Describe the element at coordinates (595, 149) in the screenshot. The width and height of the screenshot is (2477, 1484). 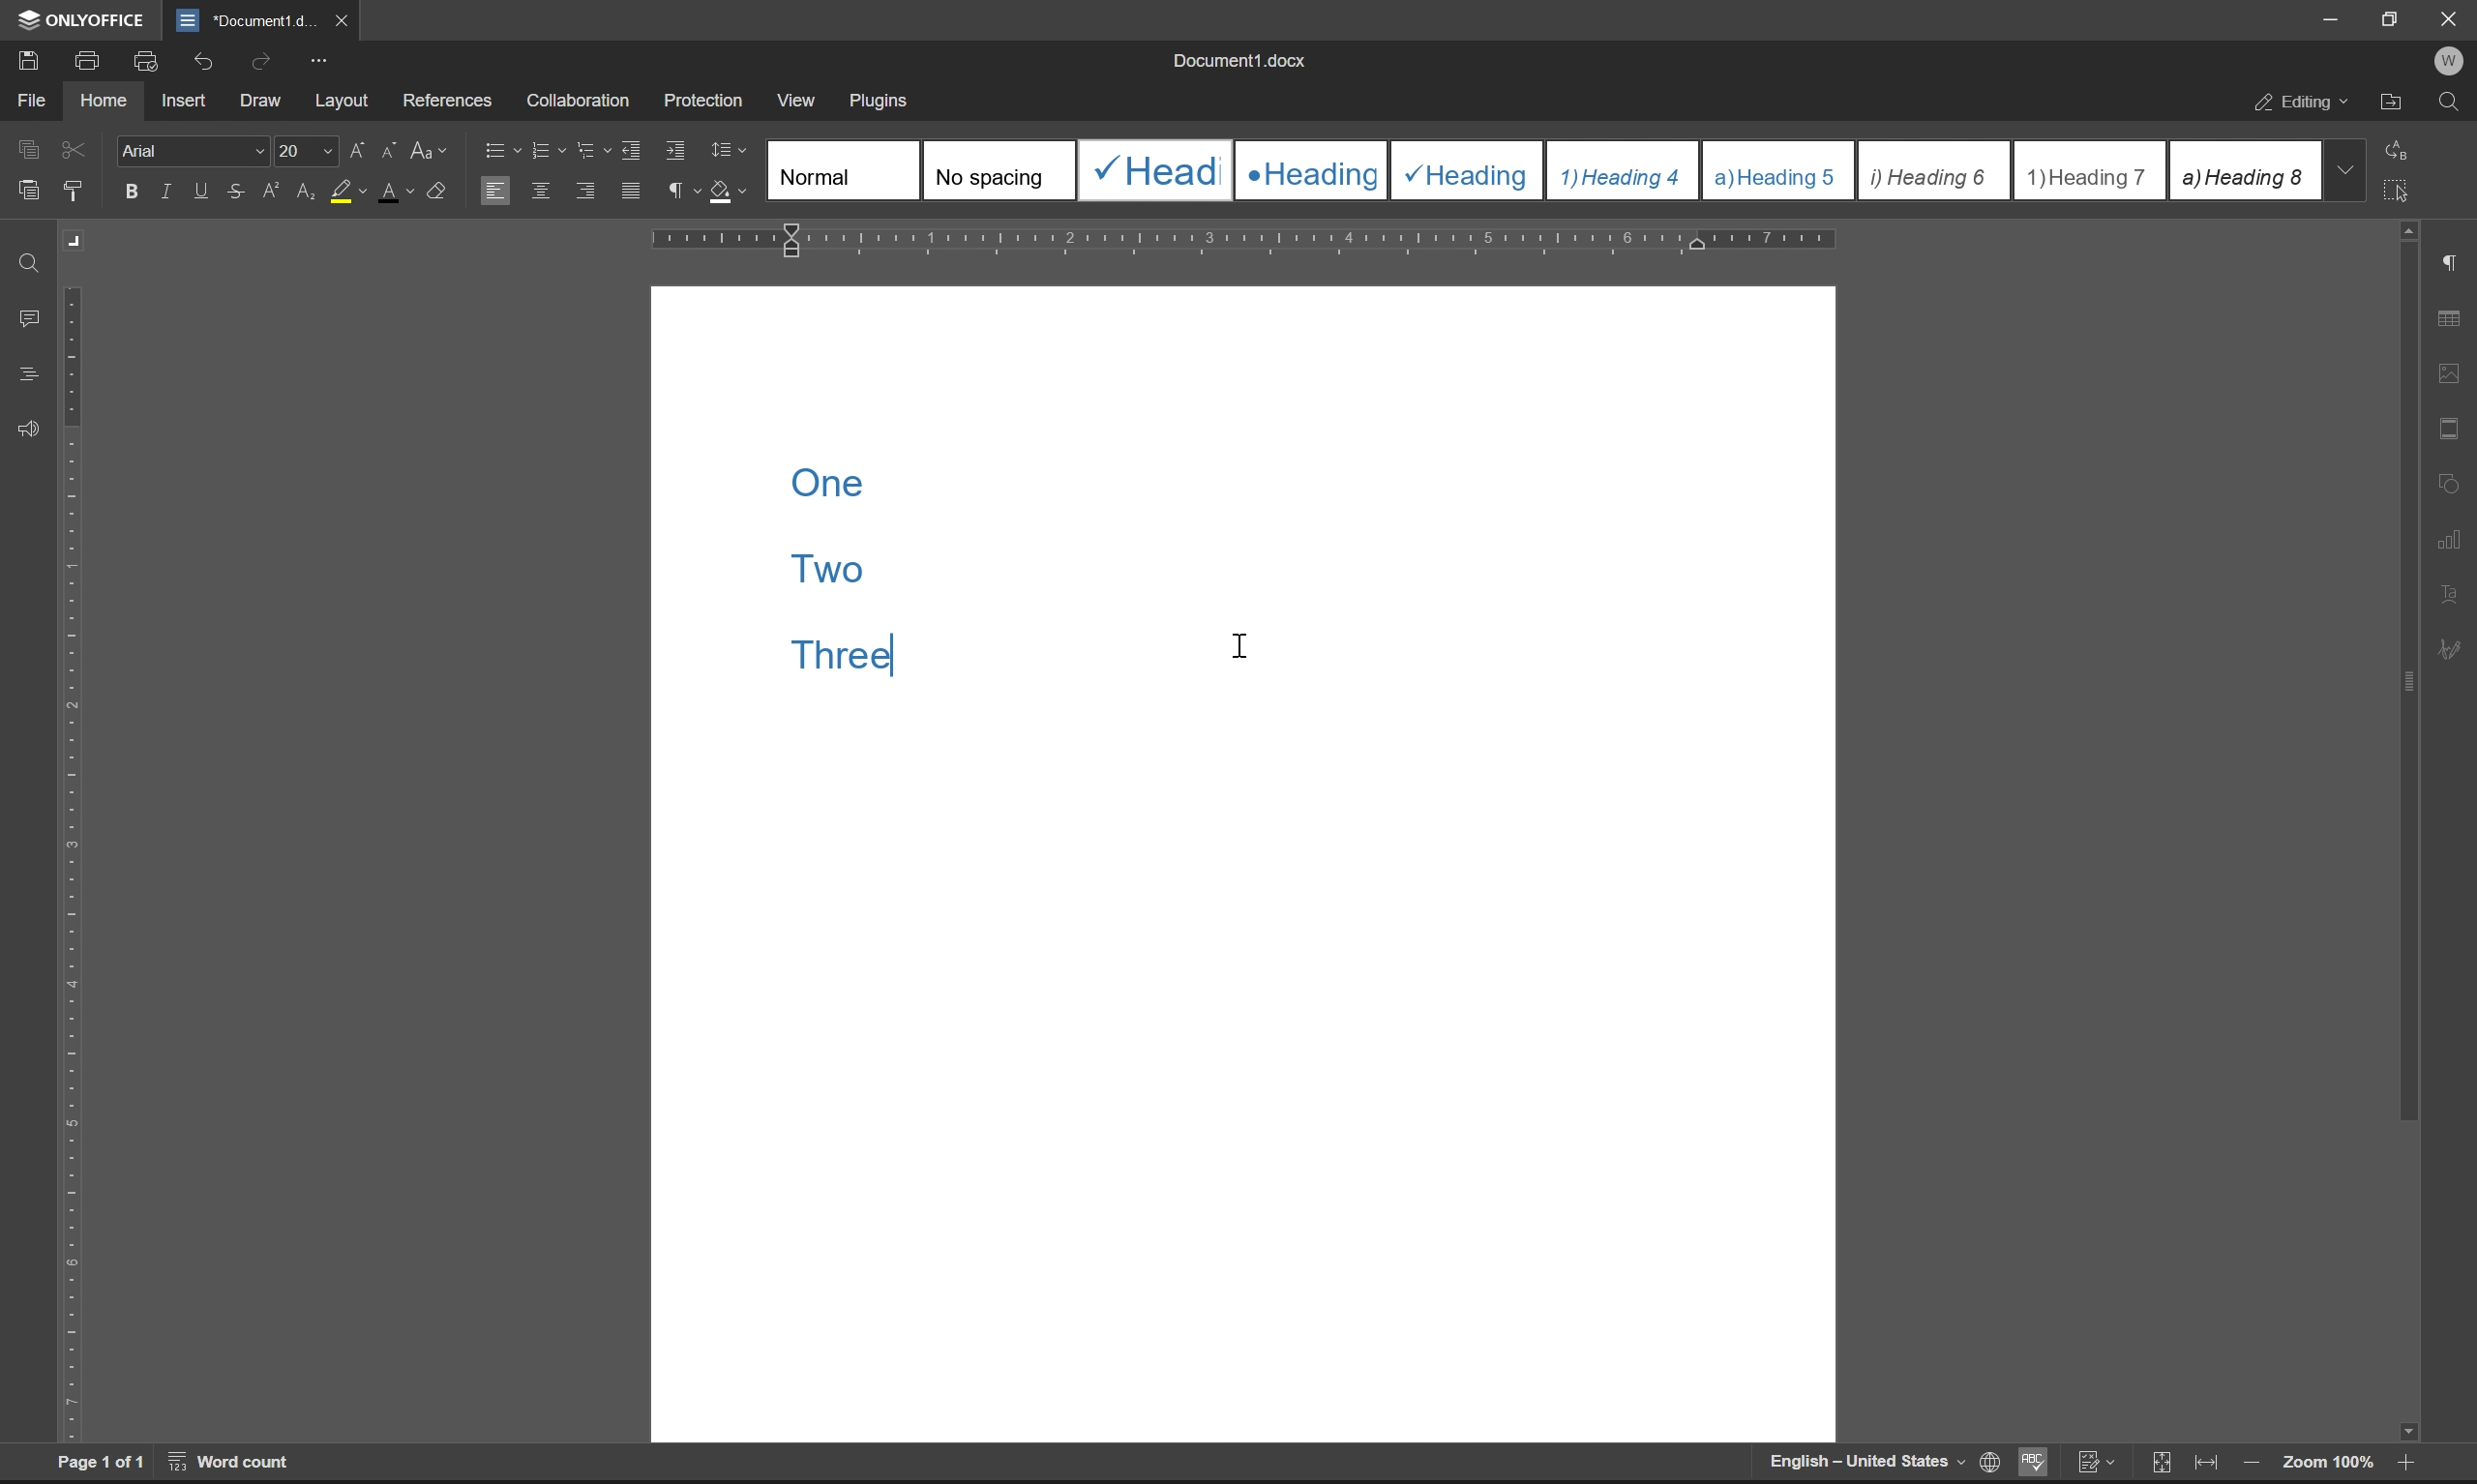
I see `multilevel list` at that location.